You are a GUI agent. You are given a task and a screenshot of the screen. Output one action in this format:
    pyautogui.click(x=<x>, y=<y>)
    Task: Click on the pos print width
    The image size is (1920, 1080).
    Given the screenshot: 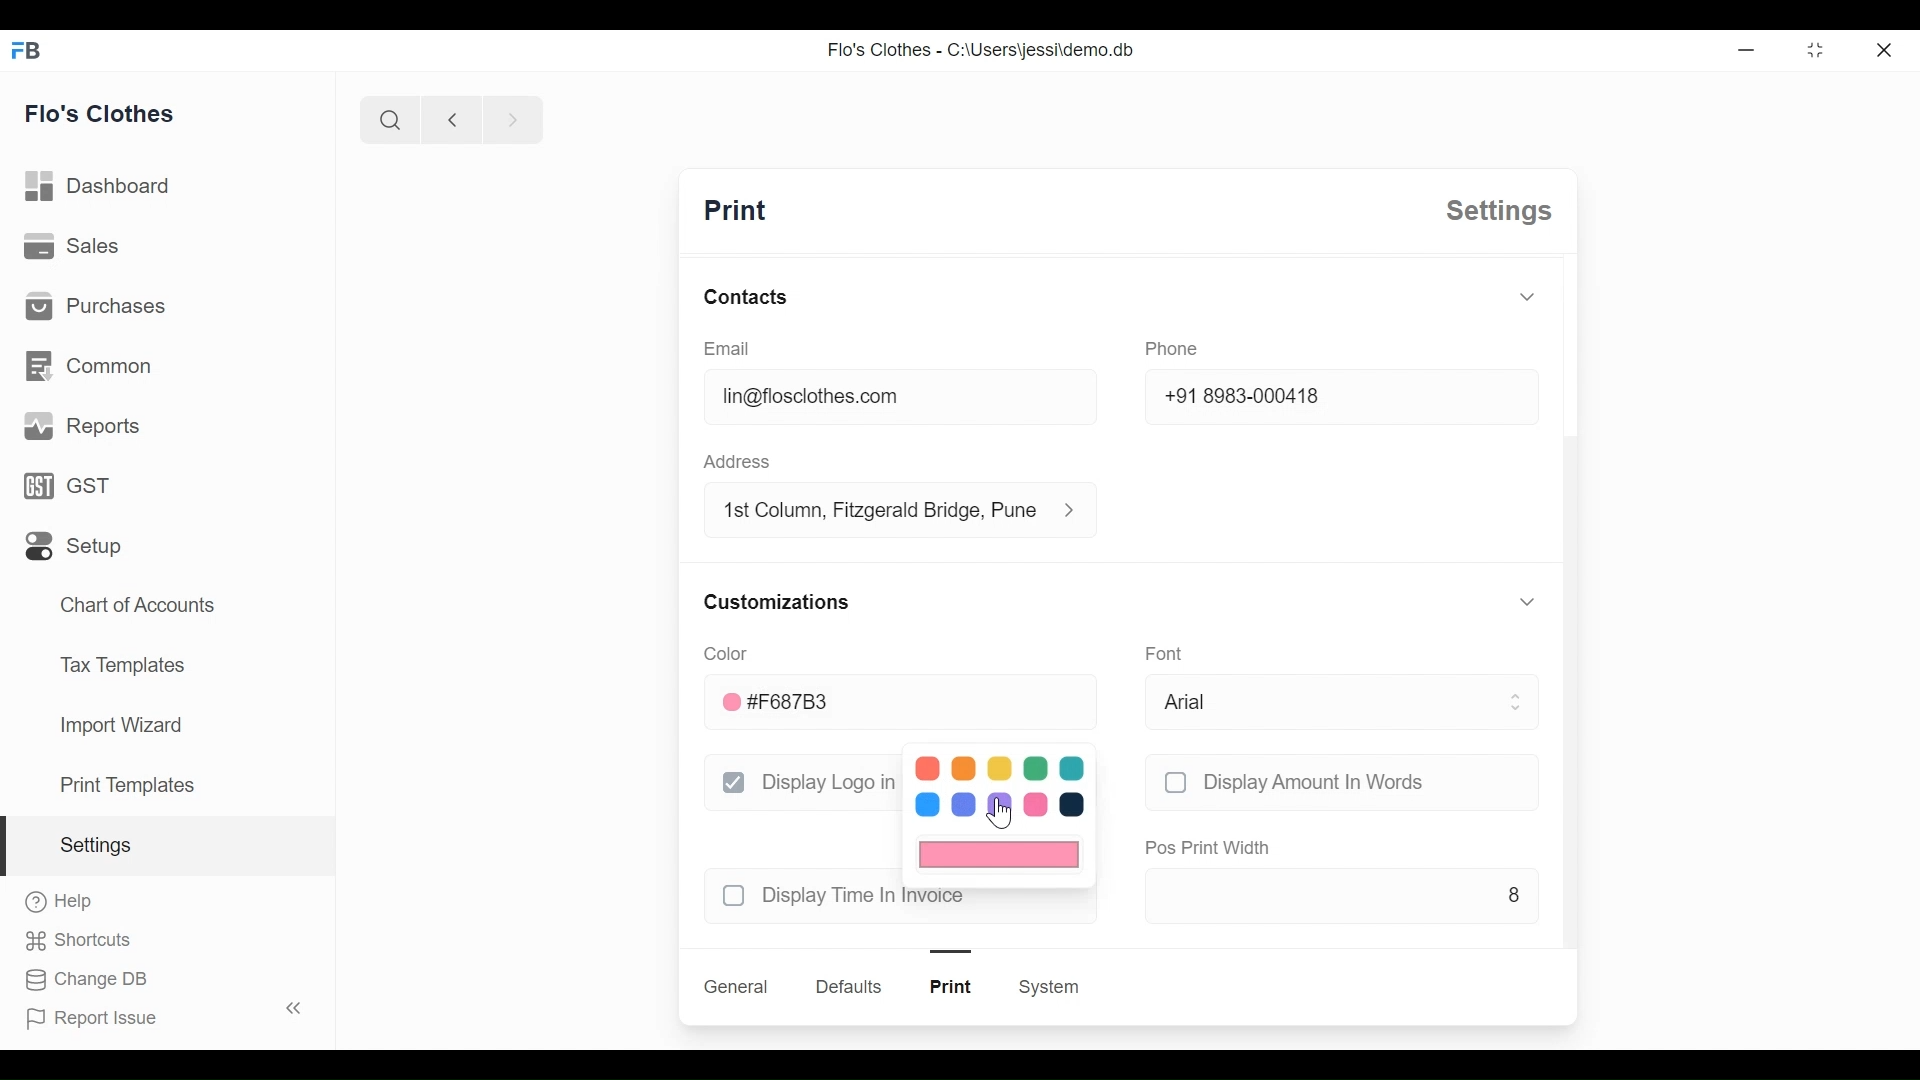 What is the action you would take?
    pyautogui.click(x=1208, y=849)
    